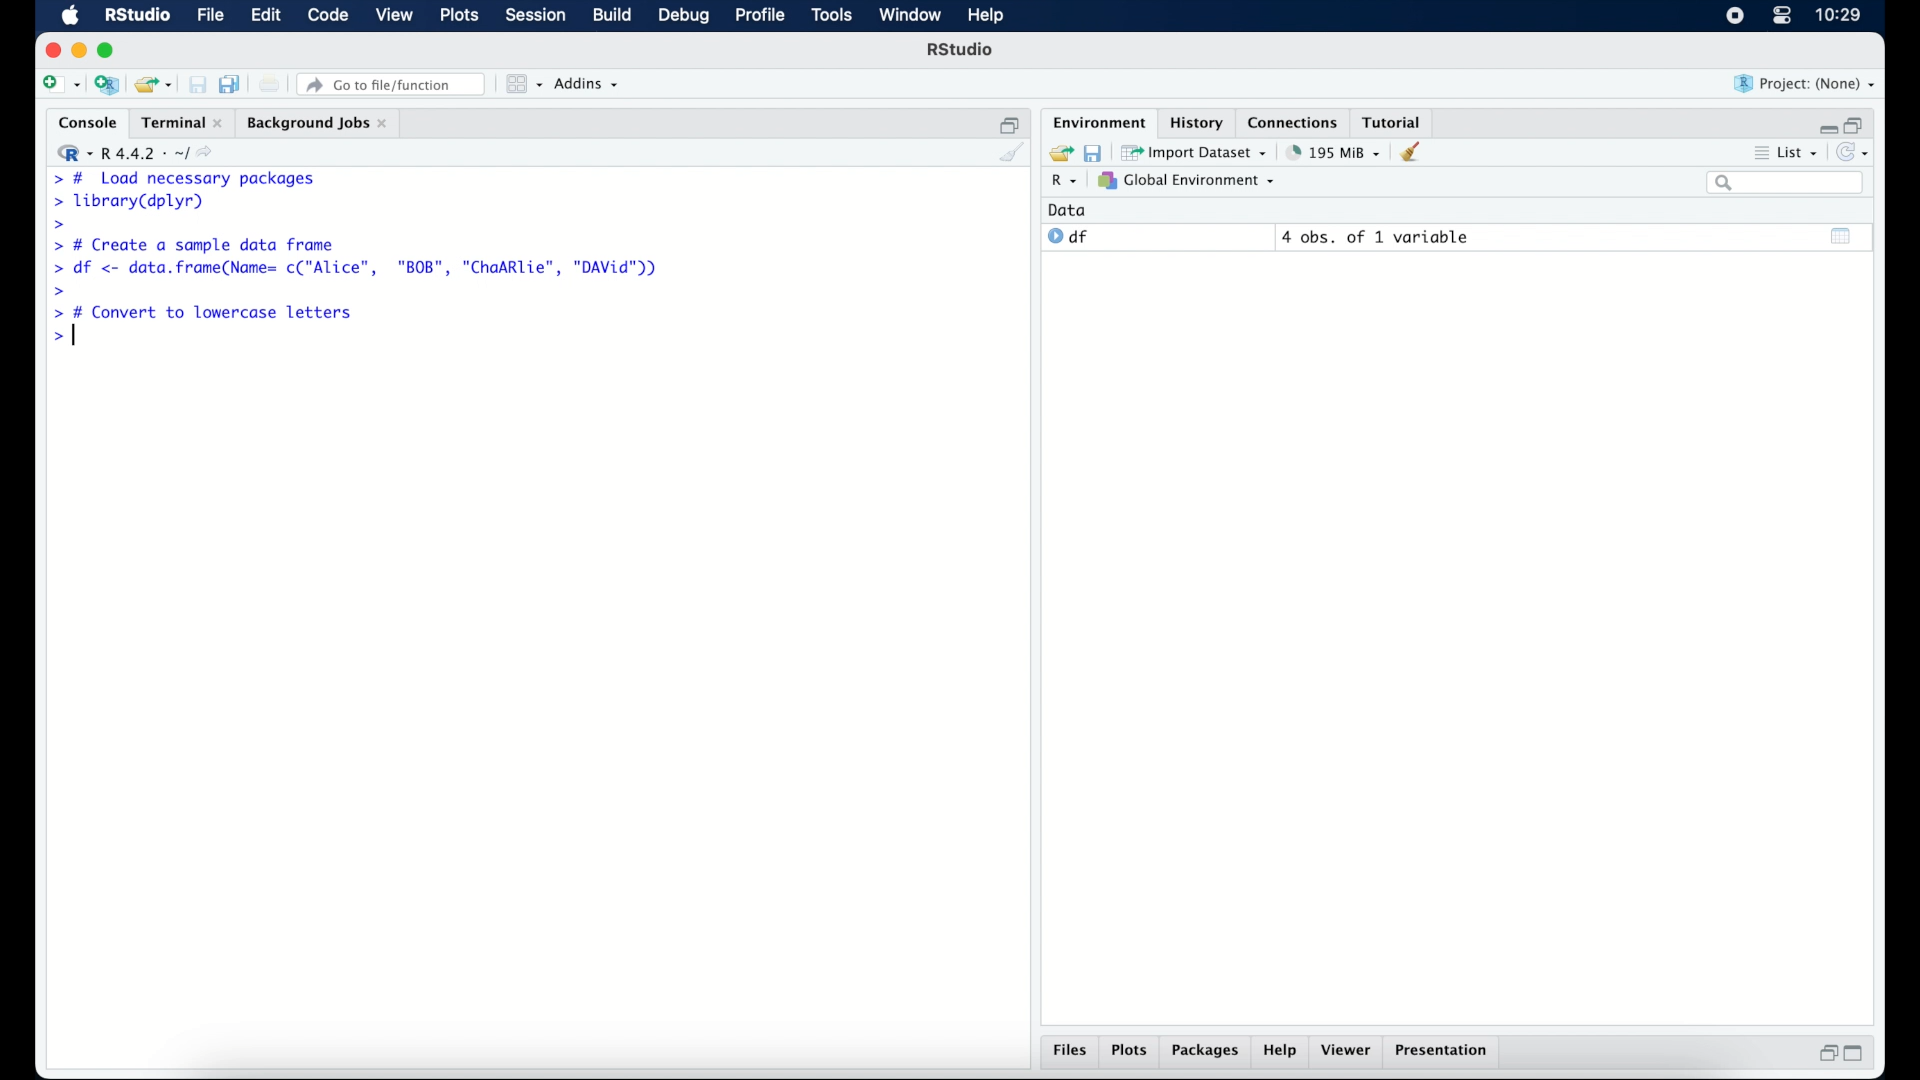 The height and width of the screenshot is (1080, 1920). I want to click on clear console, so click(1010, 154).